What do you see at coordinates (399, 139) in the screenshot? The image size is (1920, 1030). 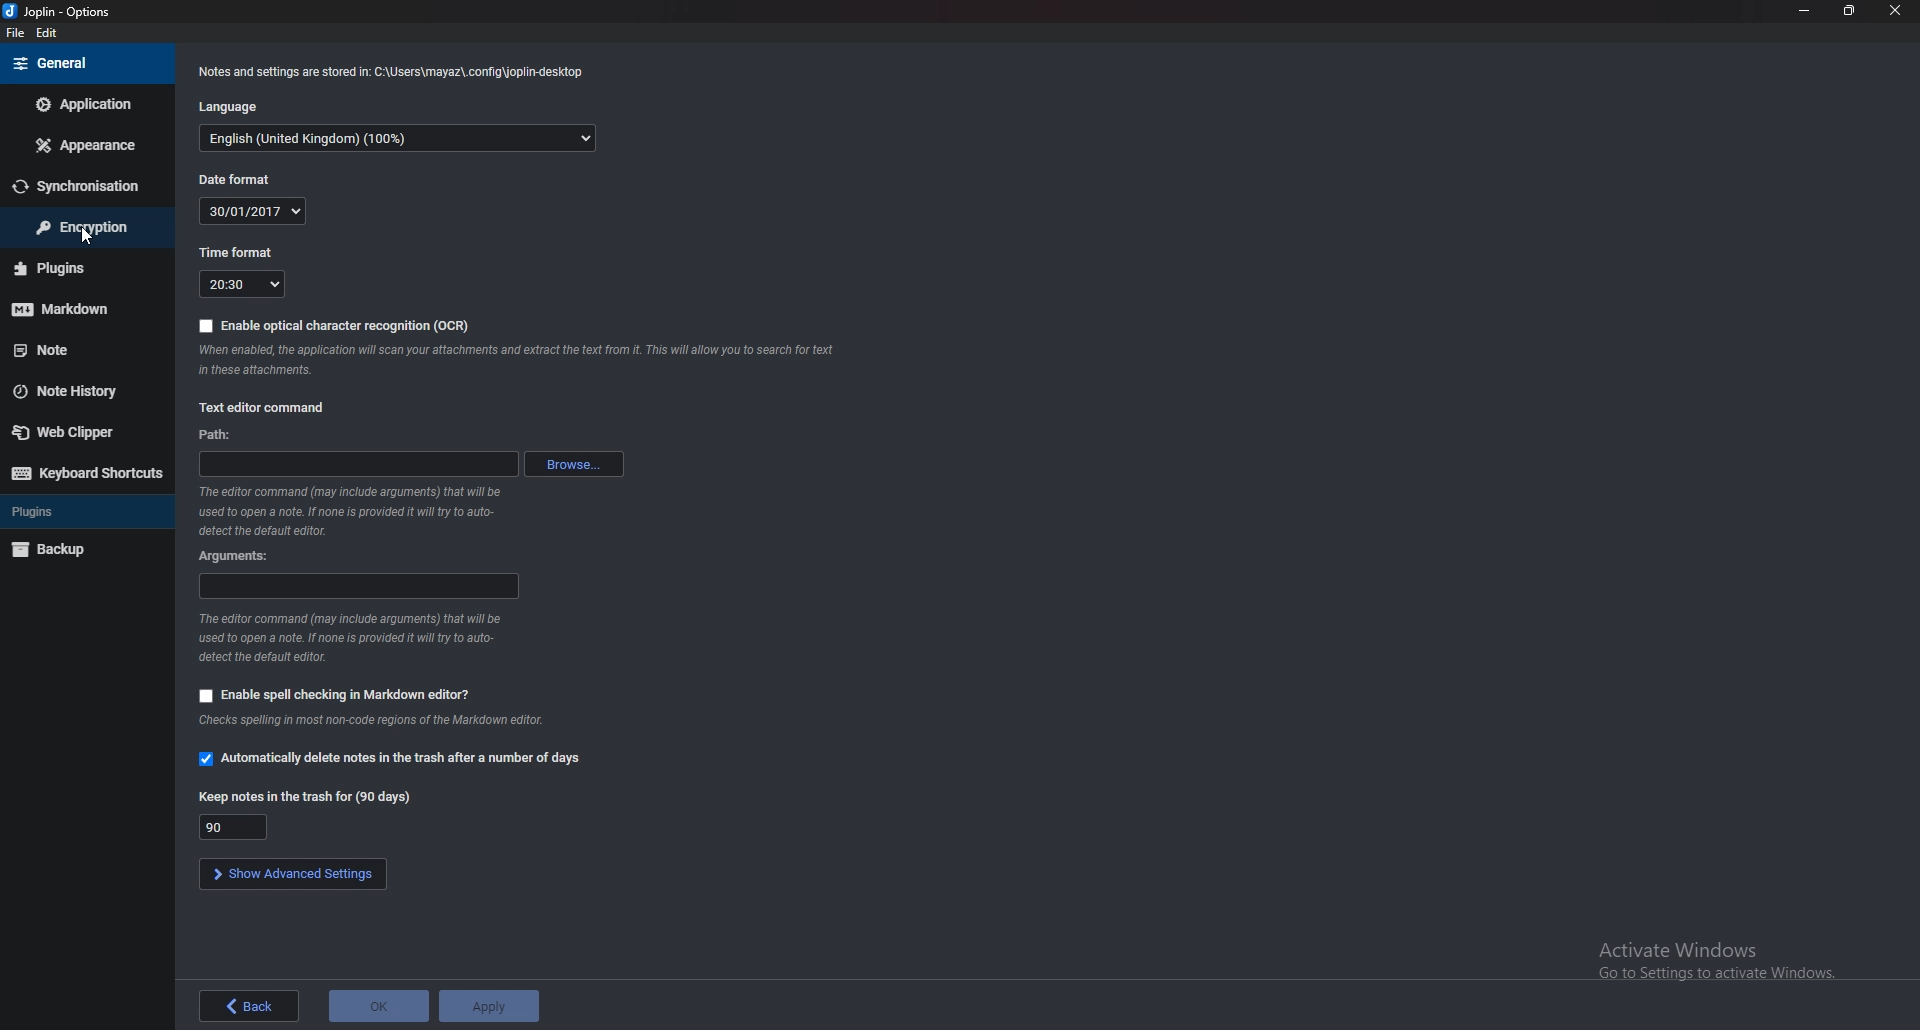 I see `language` at bounding box center [399, 139].